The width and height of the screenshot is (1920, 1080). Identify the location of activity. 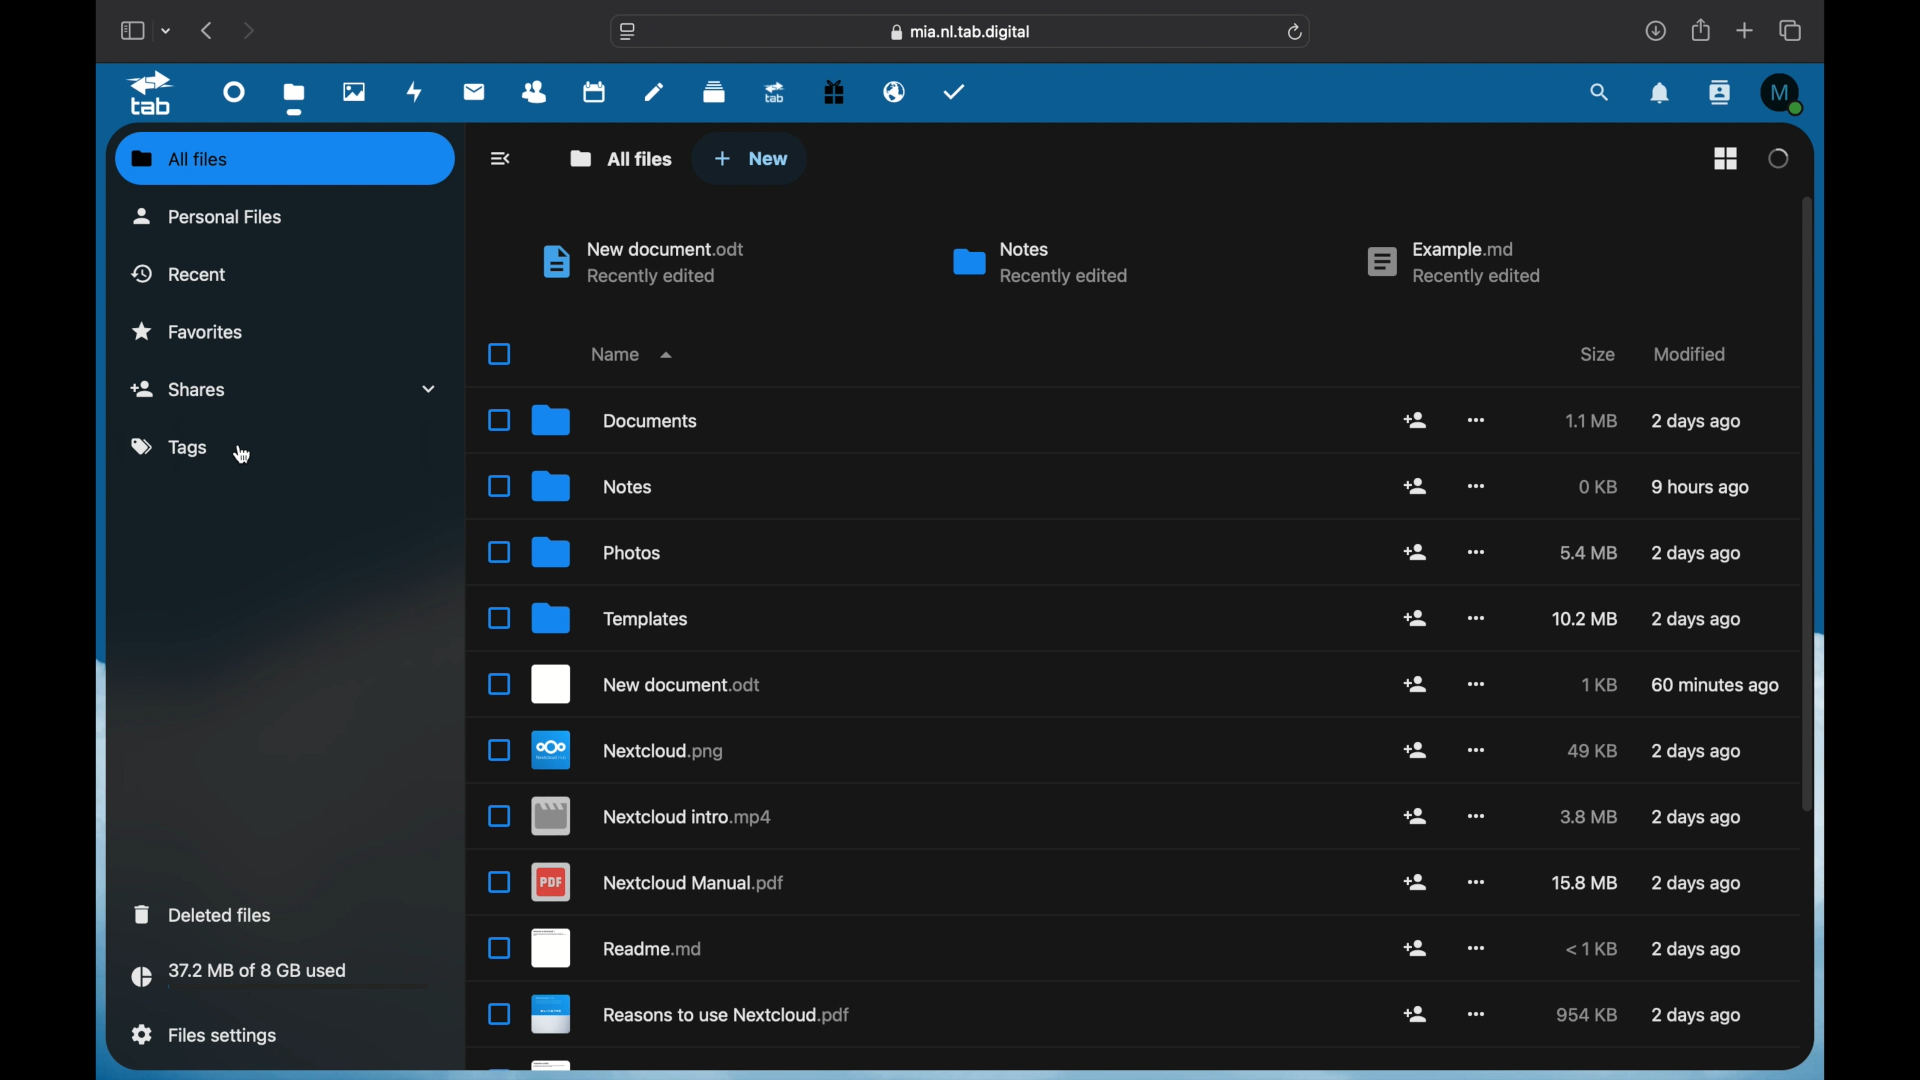
(415, 92).